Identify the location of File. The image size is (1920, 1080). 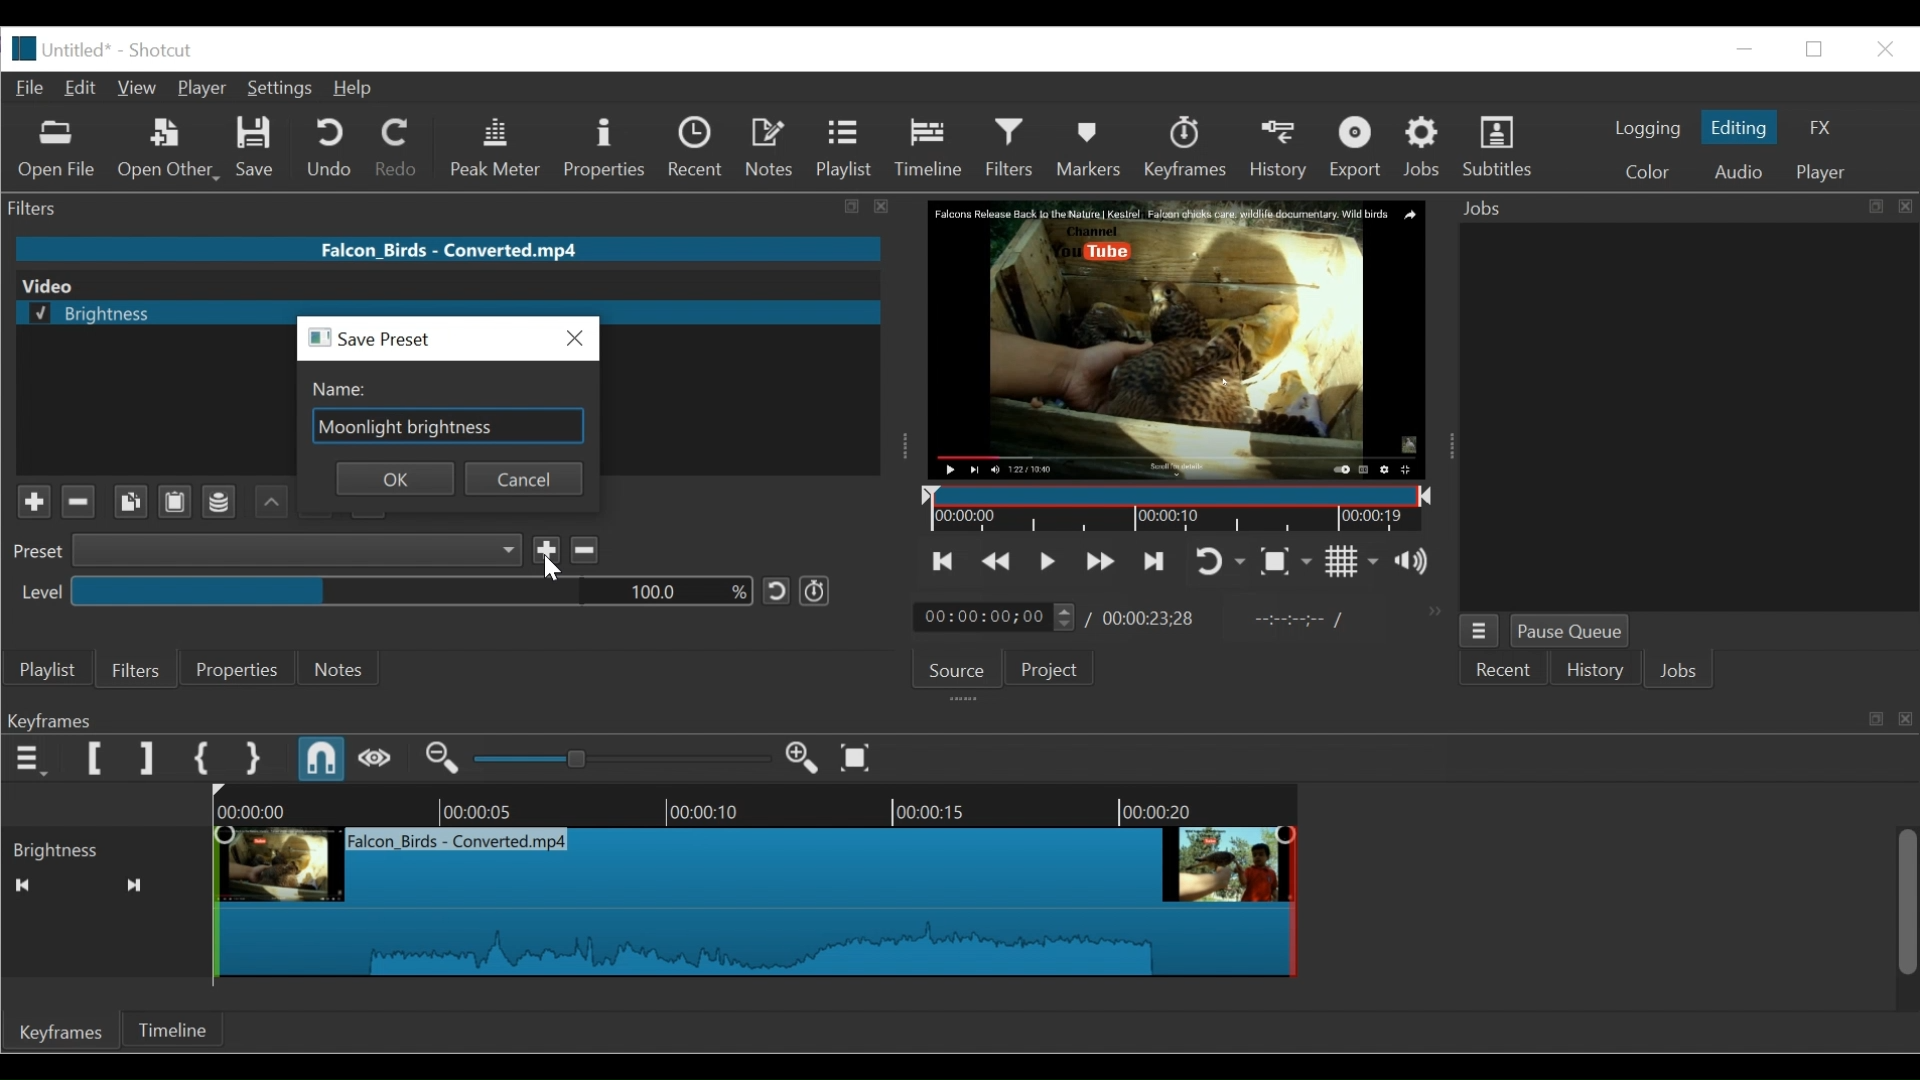
(29, 88).